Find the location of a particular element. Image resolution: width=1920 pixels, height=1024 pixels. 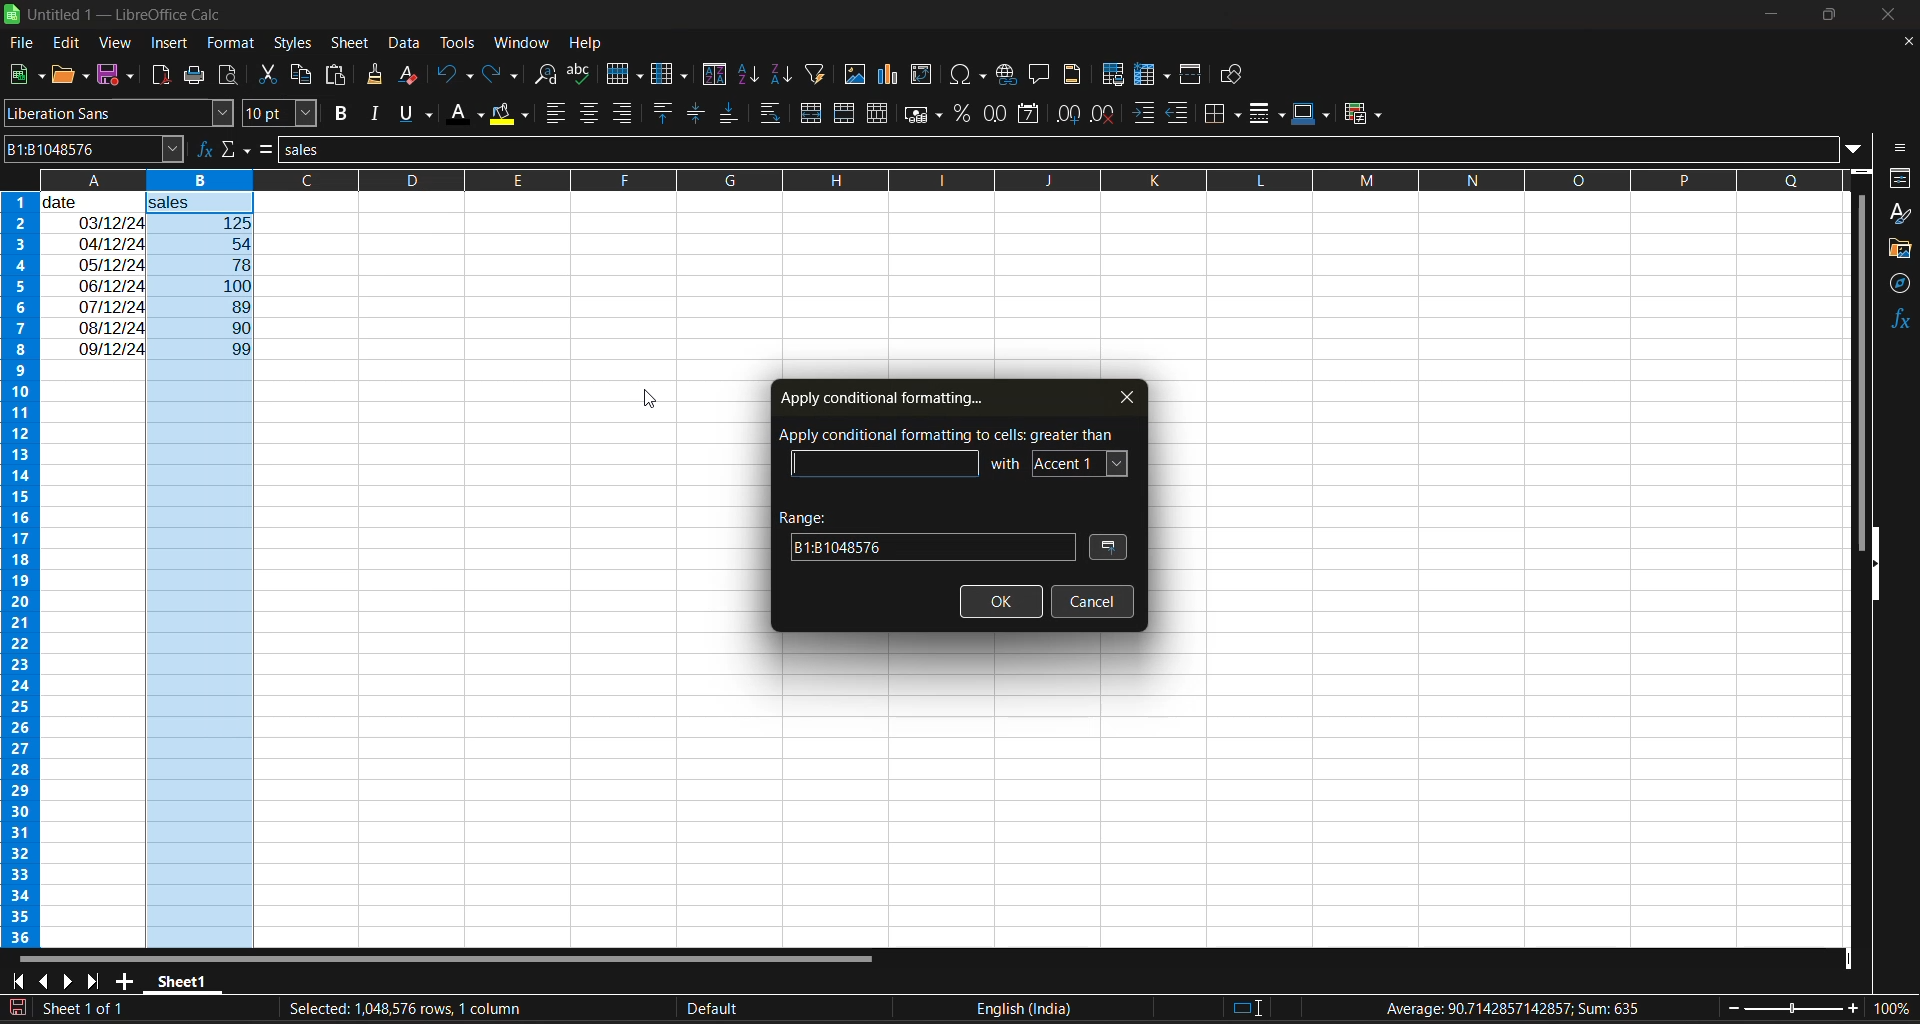

scroll to previous sheet is located at coordinates (41, 980).